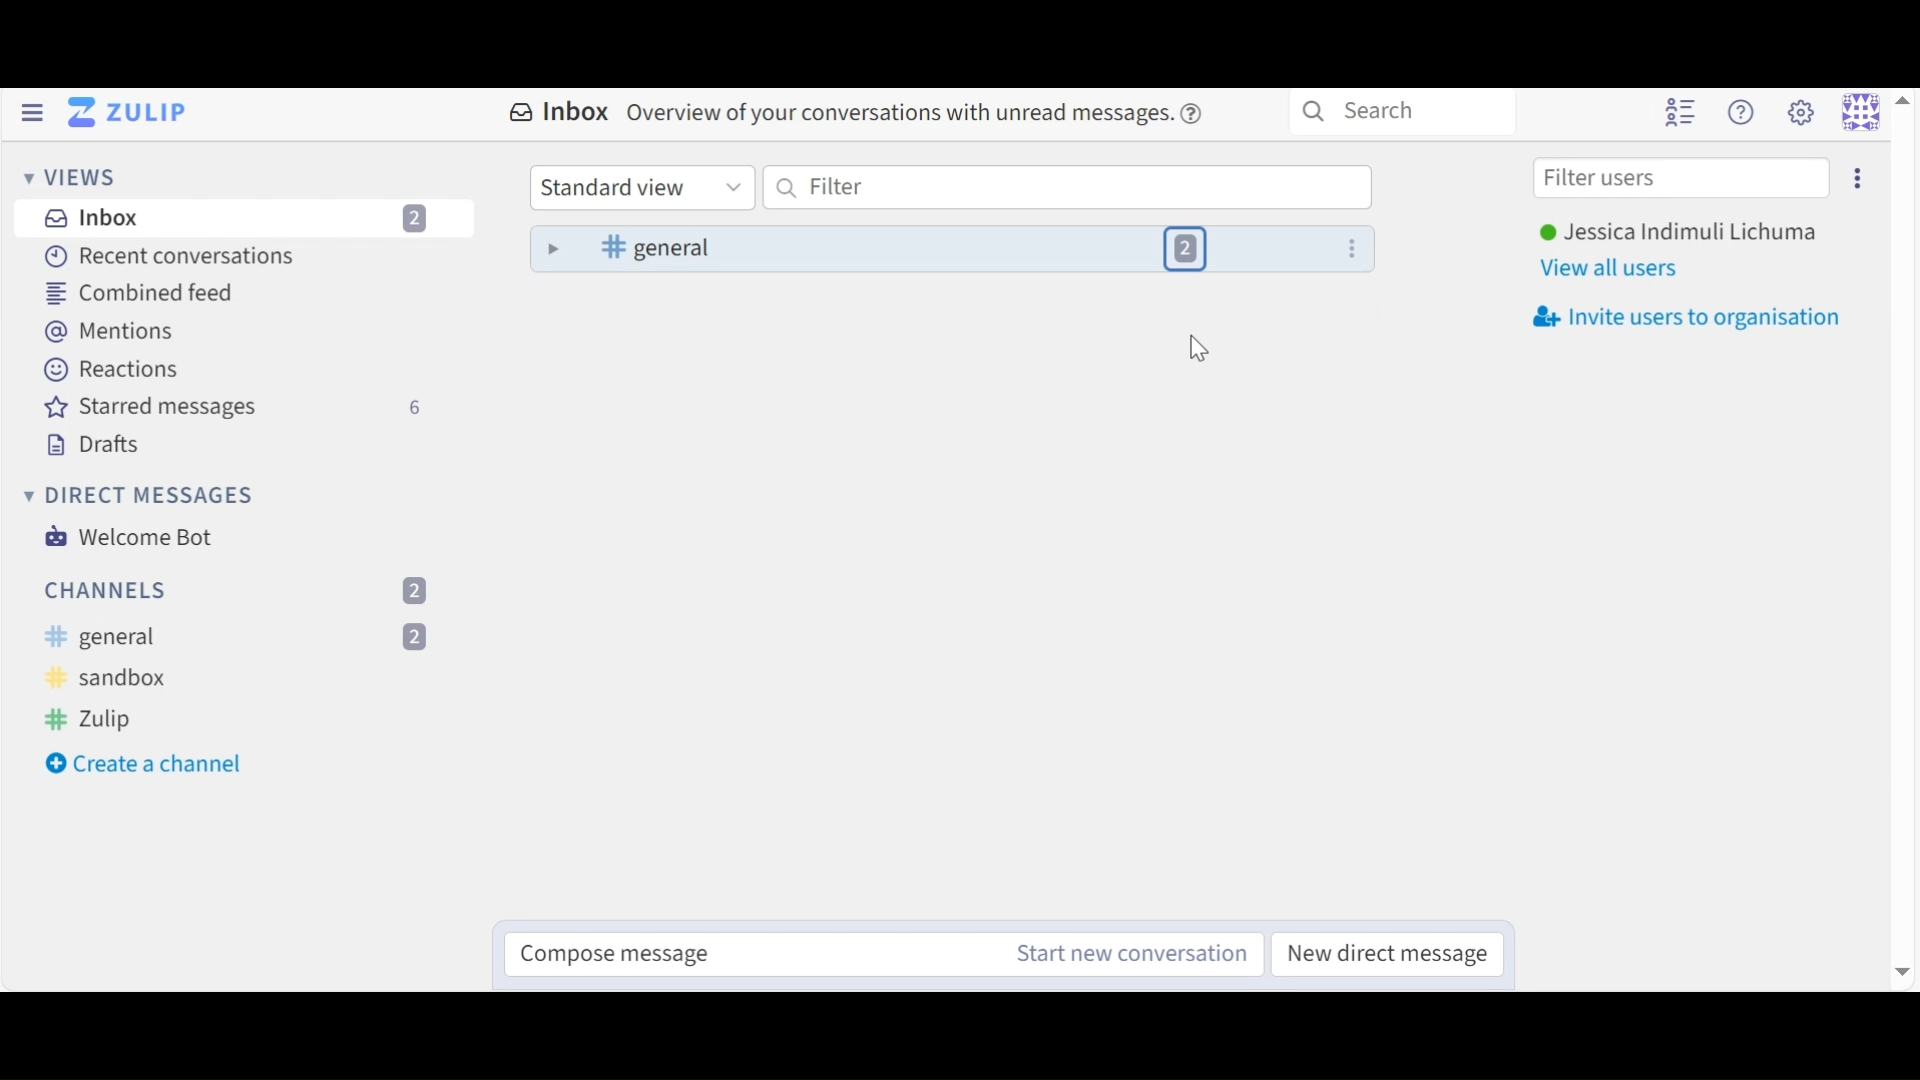 This screenshot has height=1080, width=1920. Describe the element at coordinates (1799, 113) in the screenshot. I see `main menu` at that location.